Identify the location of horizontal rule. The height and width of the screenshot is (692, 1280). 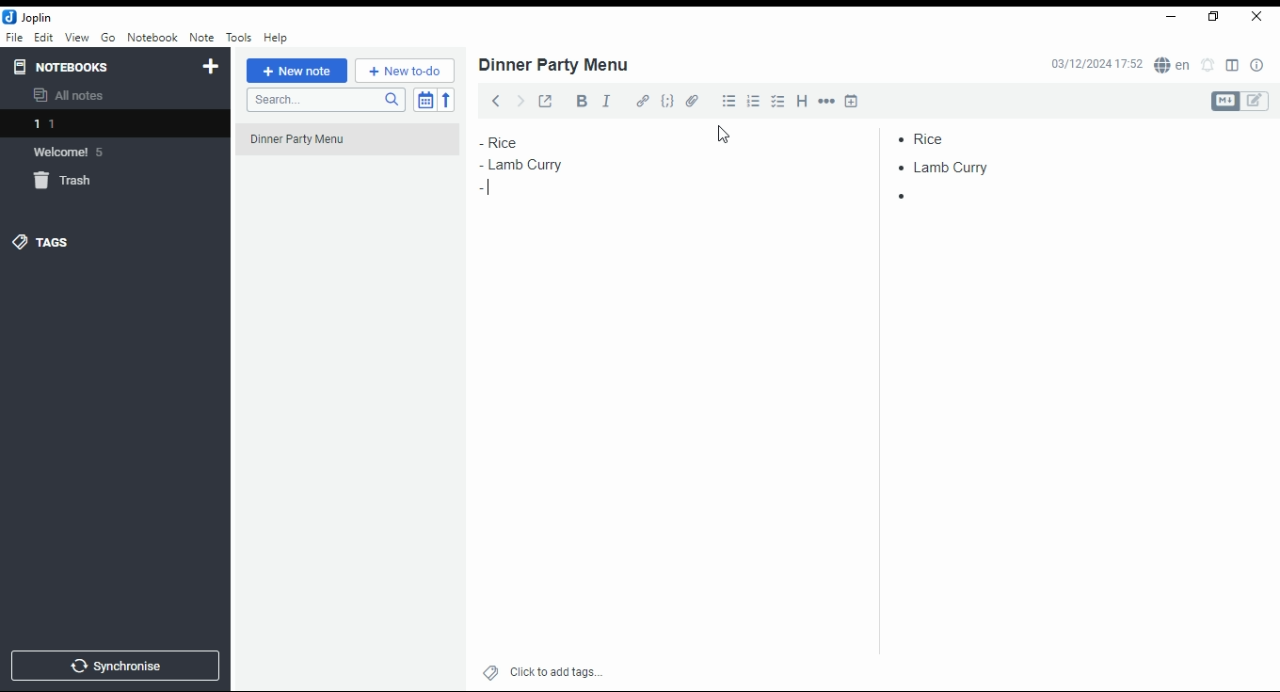
(825, 100).